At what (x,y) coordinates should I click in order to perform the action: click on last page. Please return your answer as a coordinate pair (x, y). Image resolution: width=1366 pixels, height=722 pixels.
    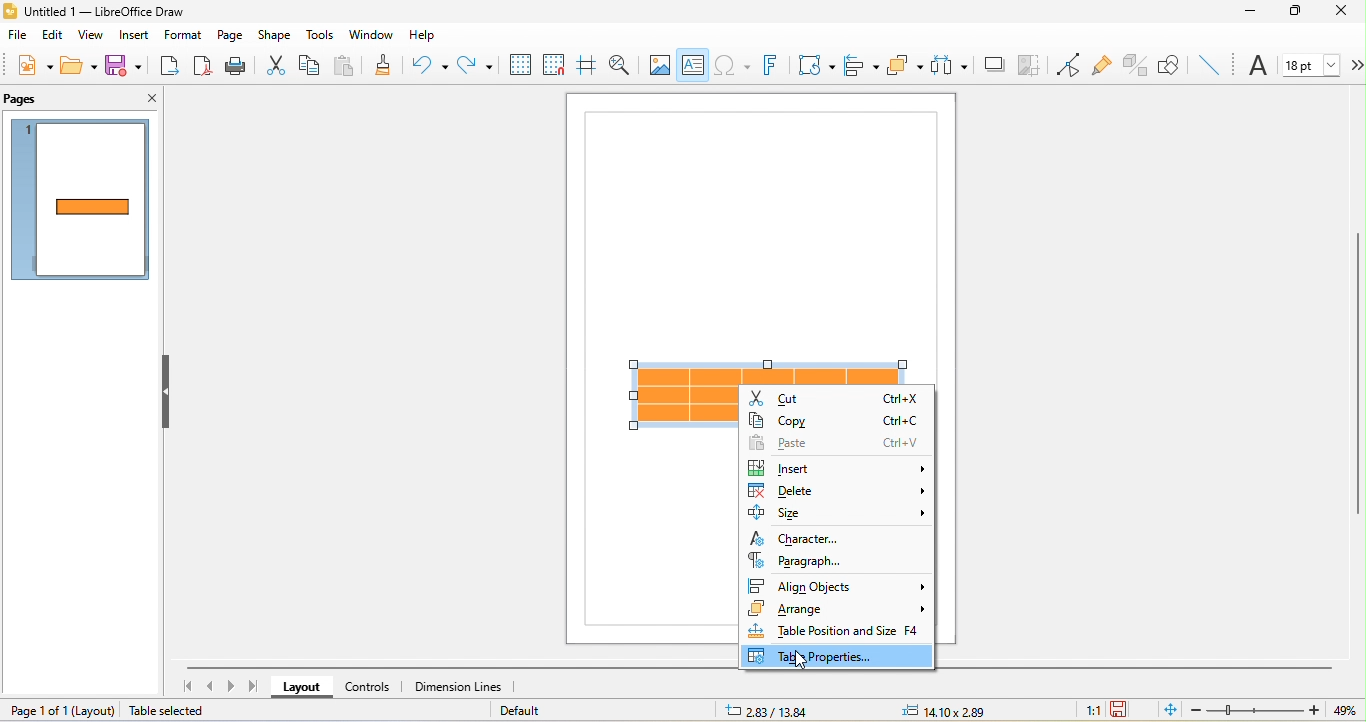
    Looking at the image, I should click on (258, 688).